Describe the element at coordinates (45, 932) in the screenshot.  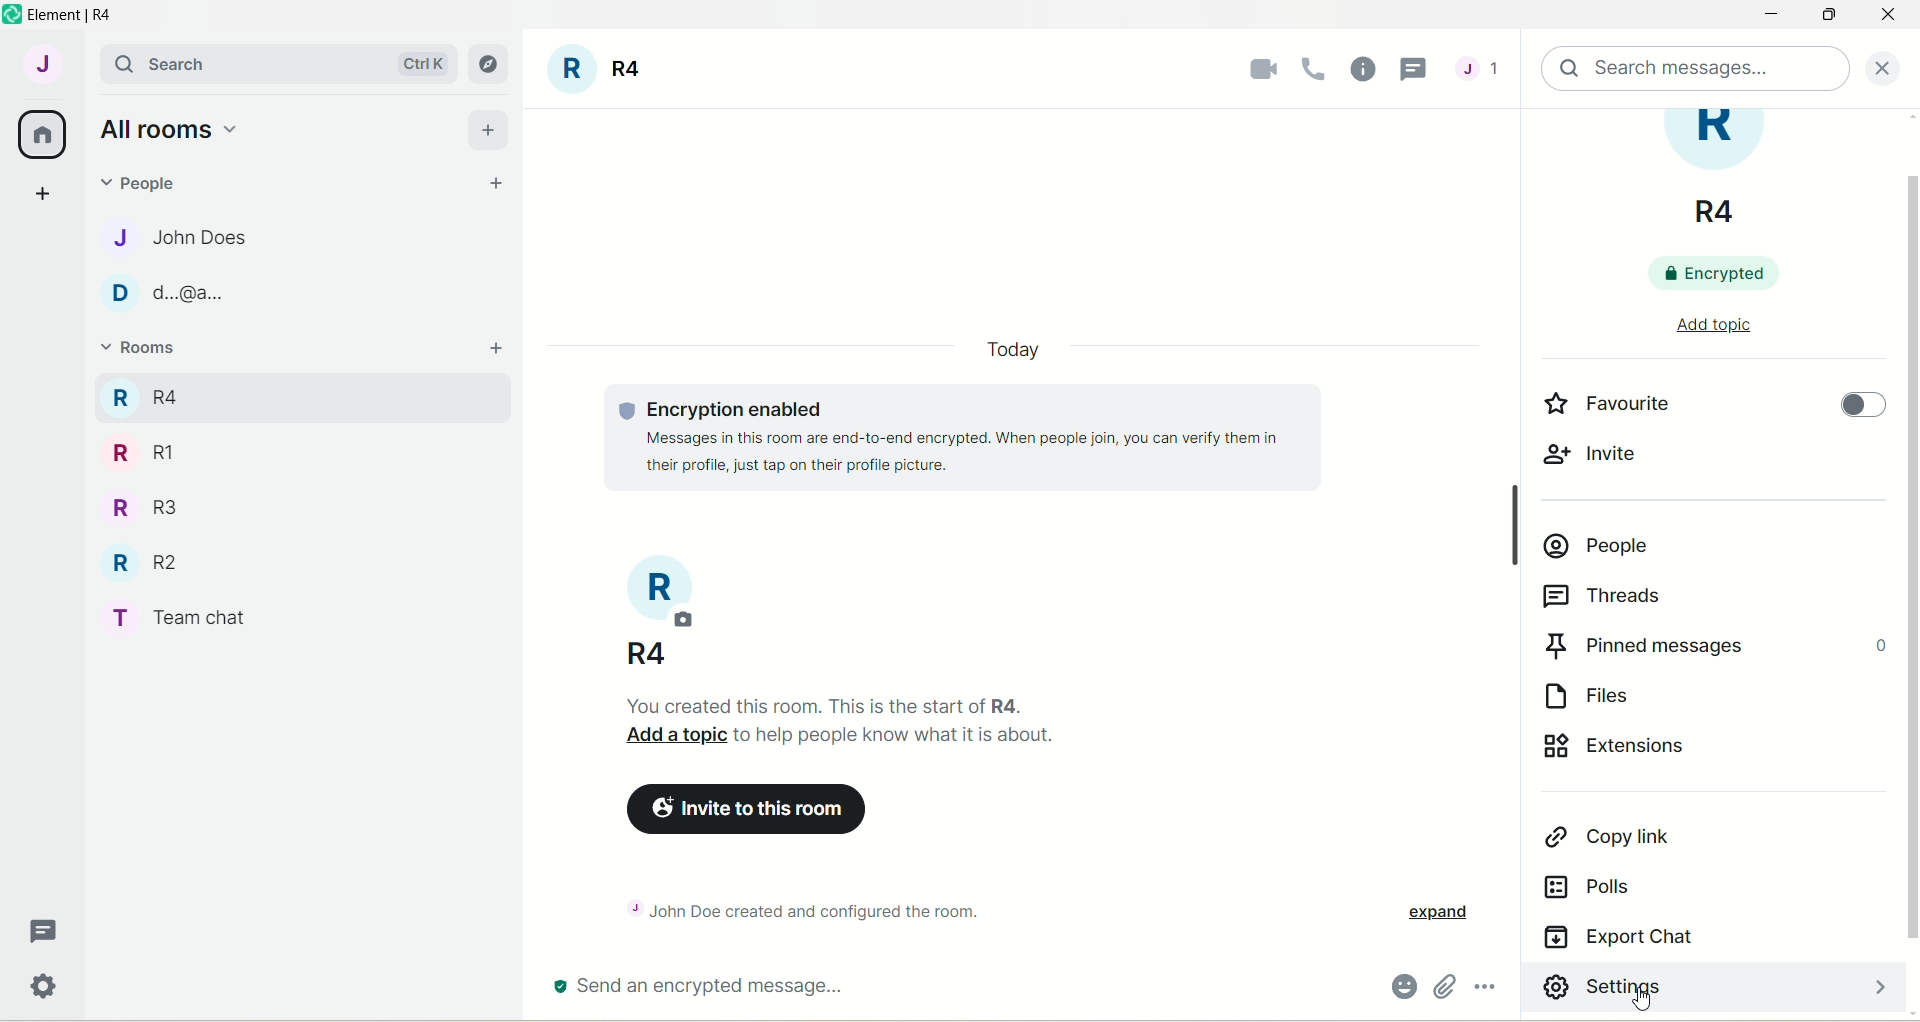
I see `threads` at that location.